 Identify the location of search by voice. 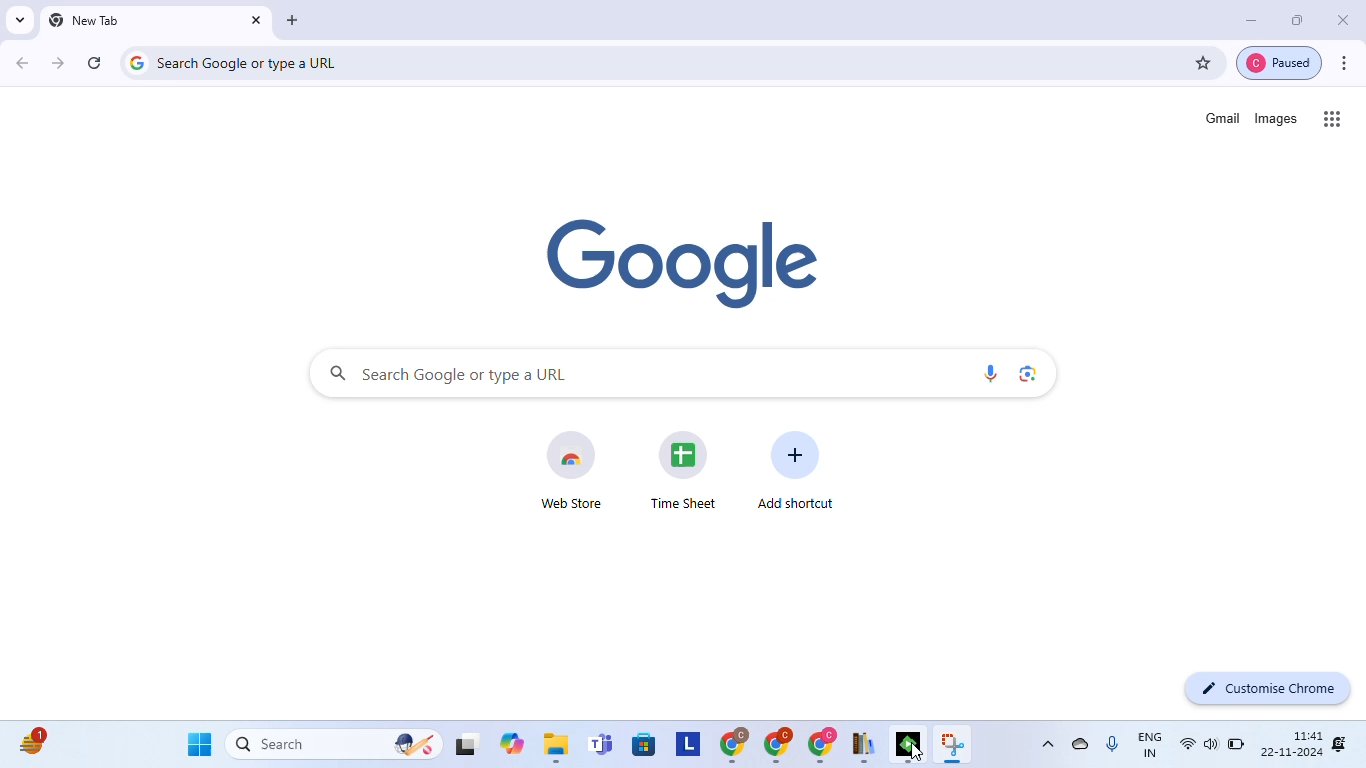
(991, 372).